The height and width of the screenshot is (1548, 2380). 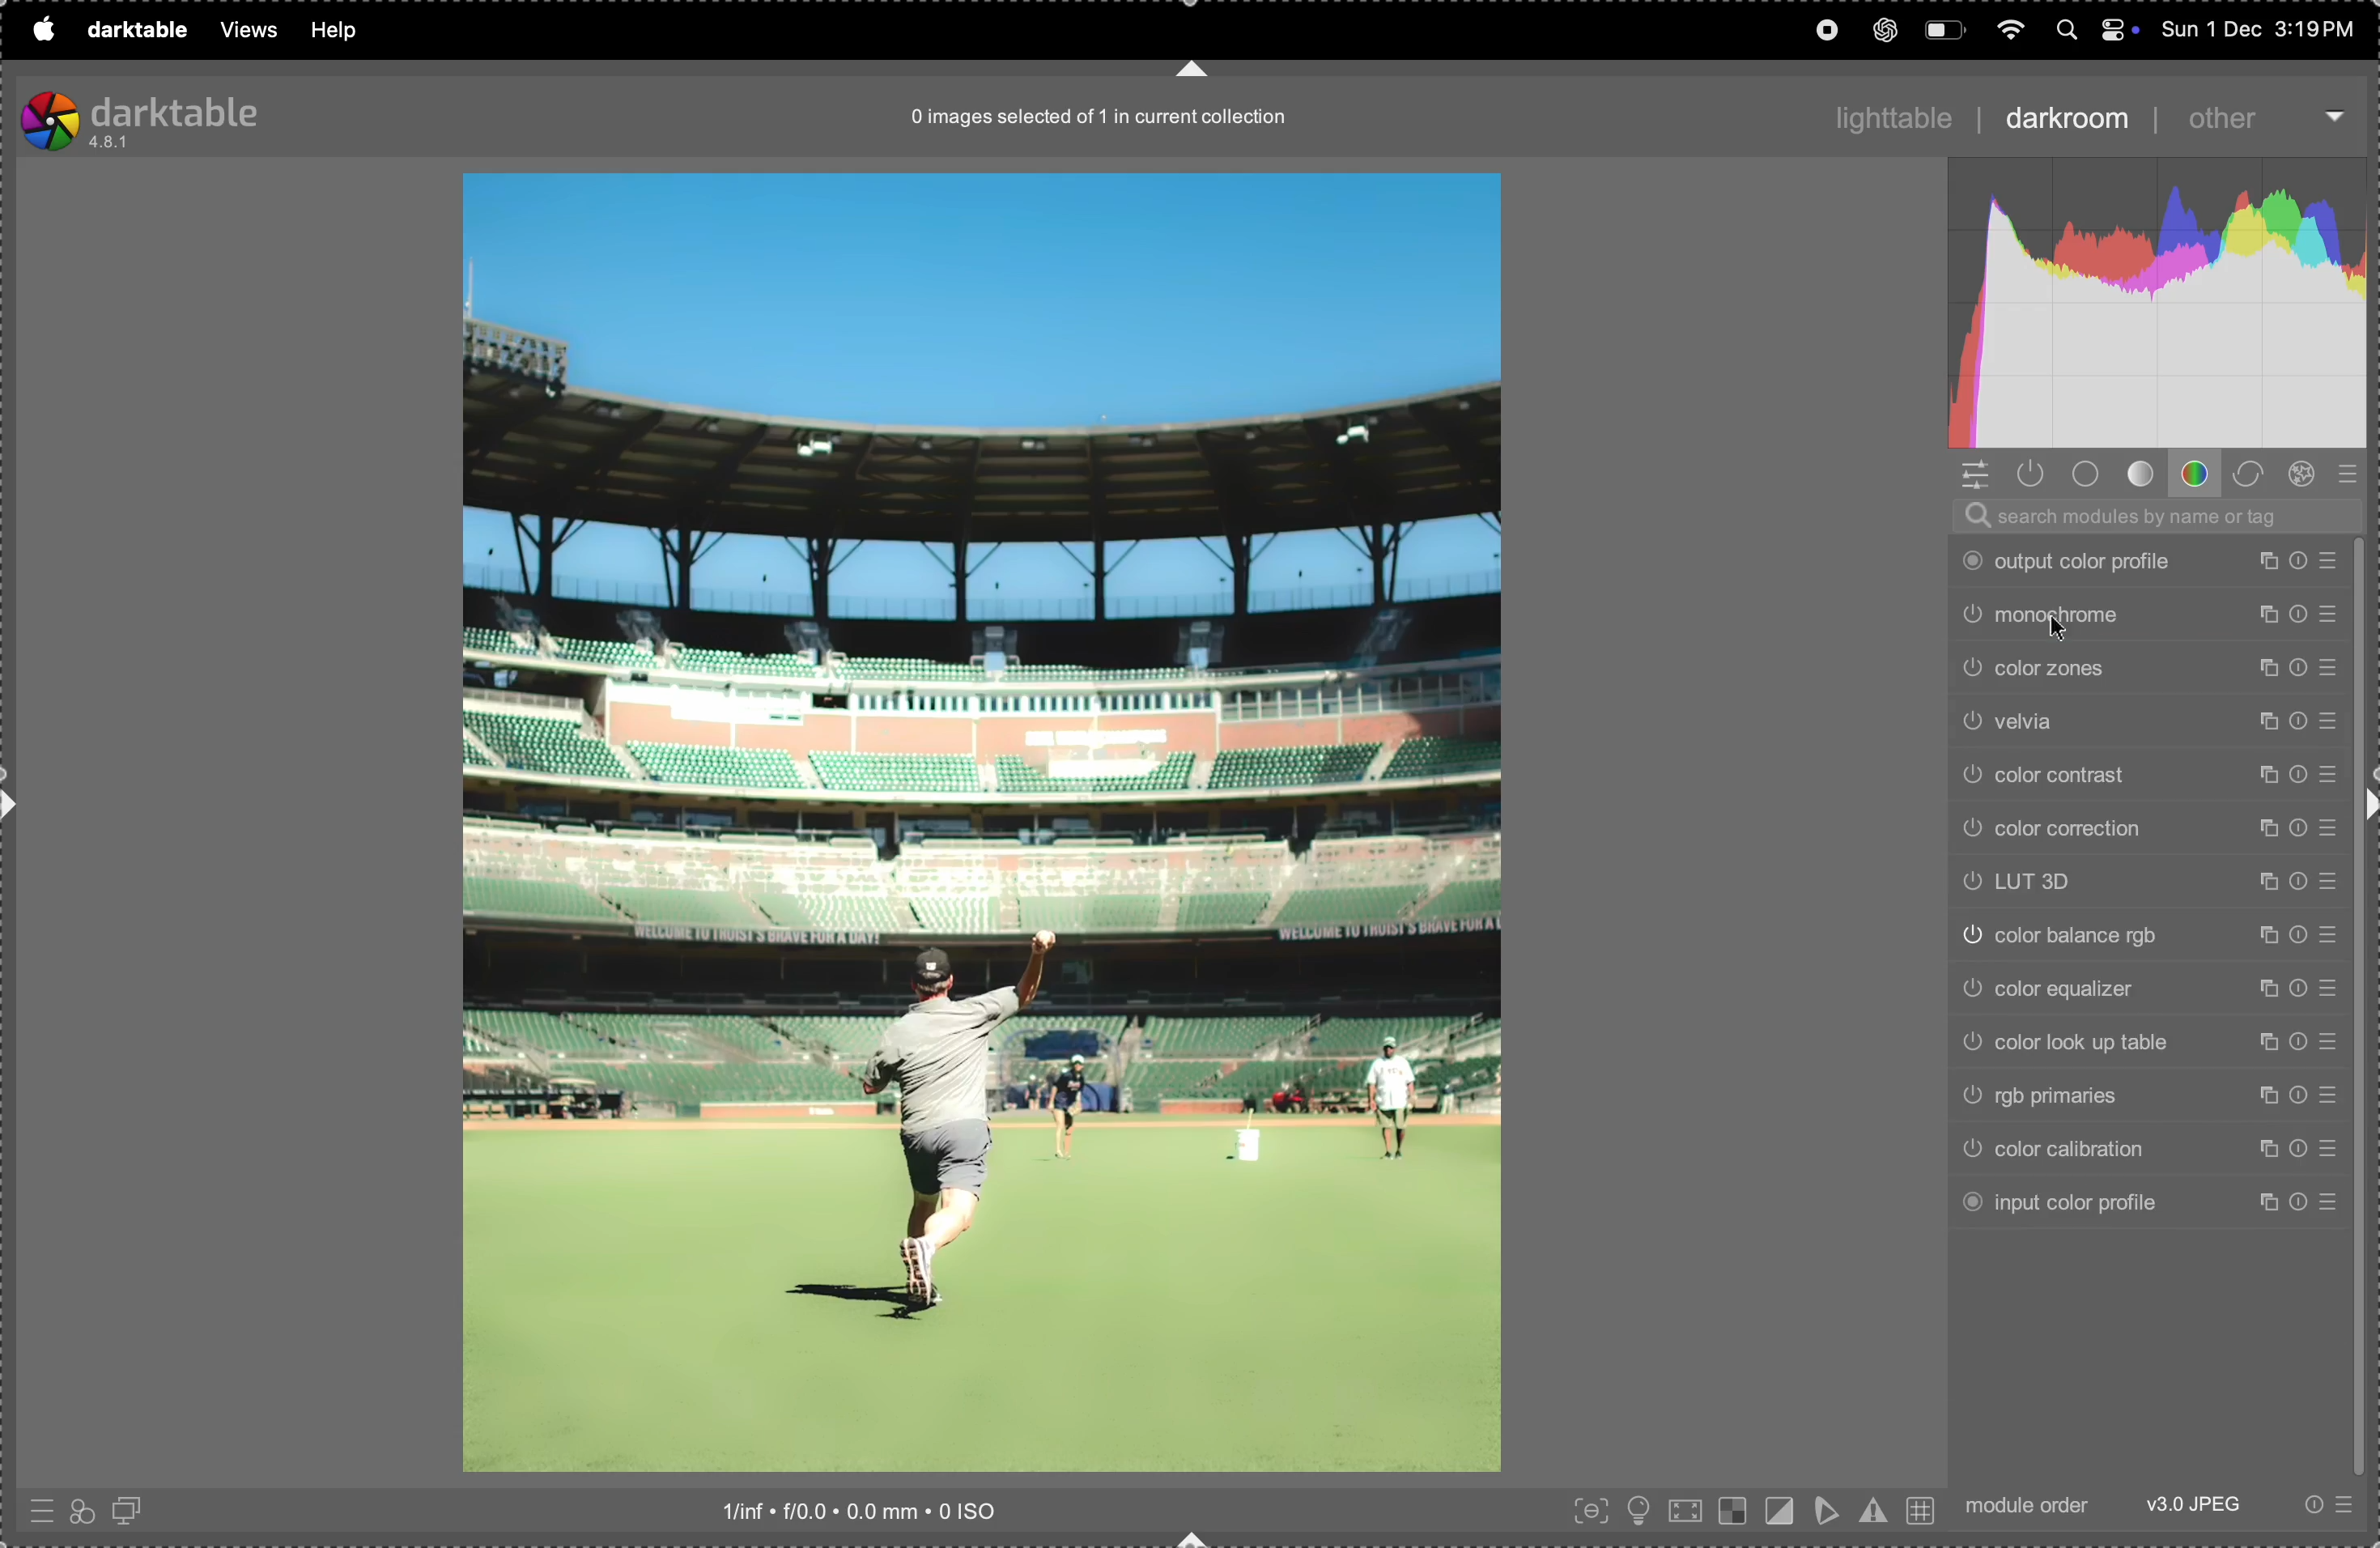 What do you see at coordinates (2144, 474) in the screenshot?
I see `tone` at bounding box center [2144, 474].